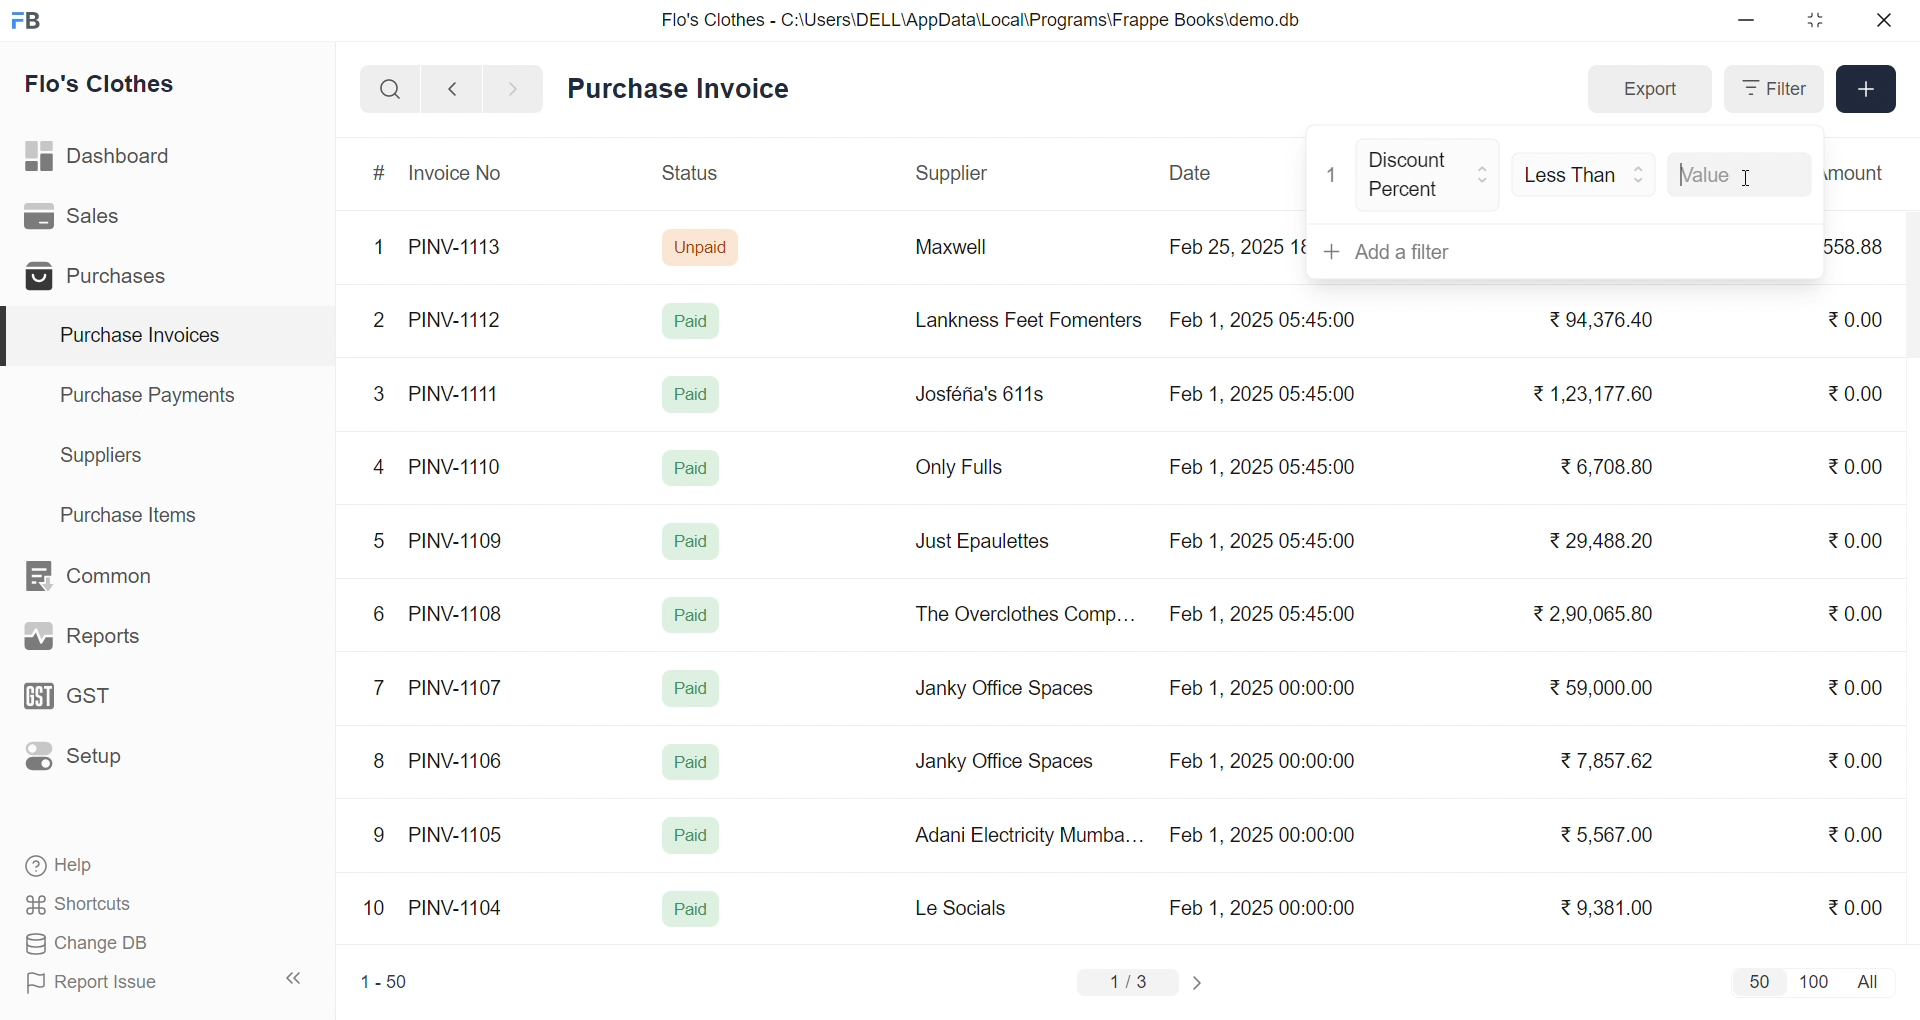  What do you see at coordinates (1265, 468) in the screenshot?
I see `Feb 1, 2025 05:45:00` at bounding box center [1265, 468].